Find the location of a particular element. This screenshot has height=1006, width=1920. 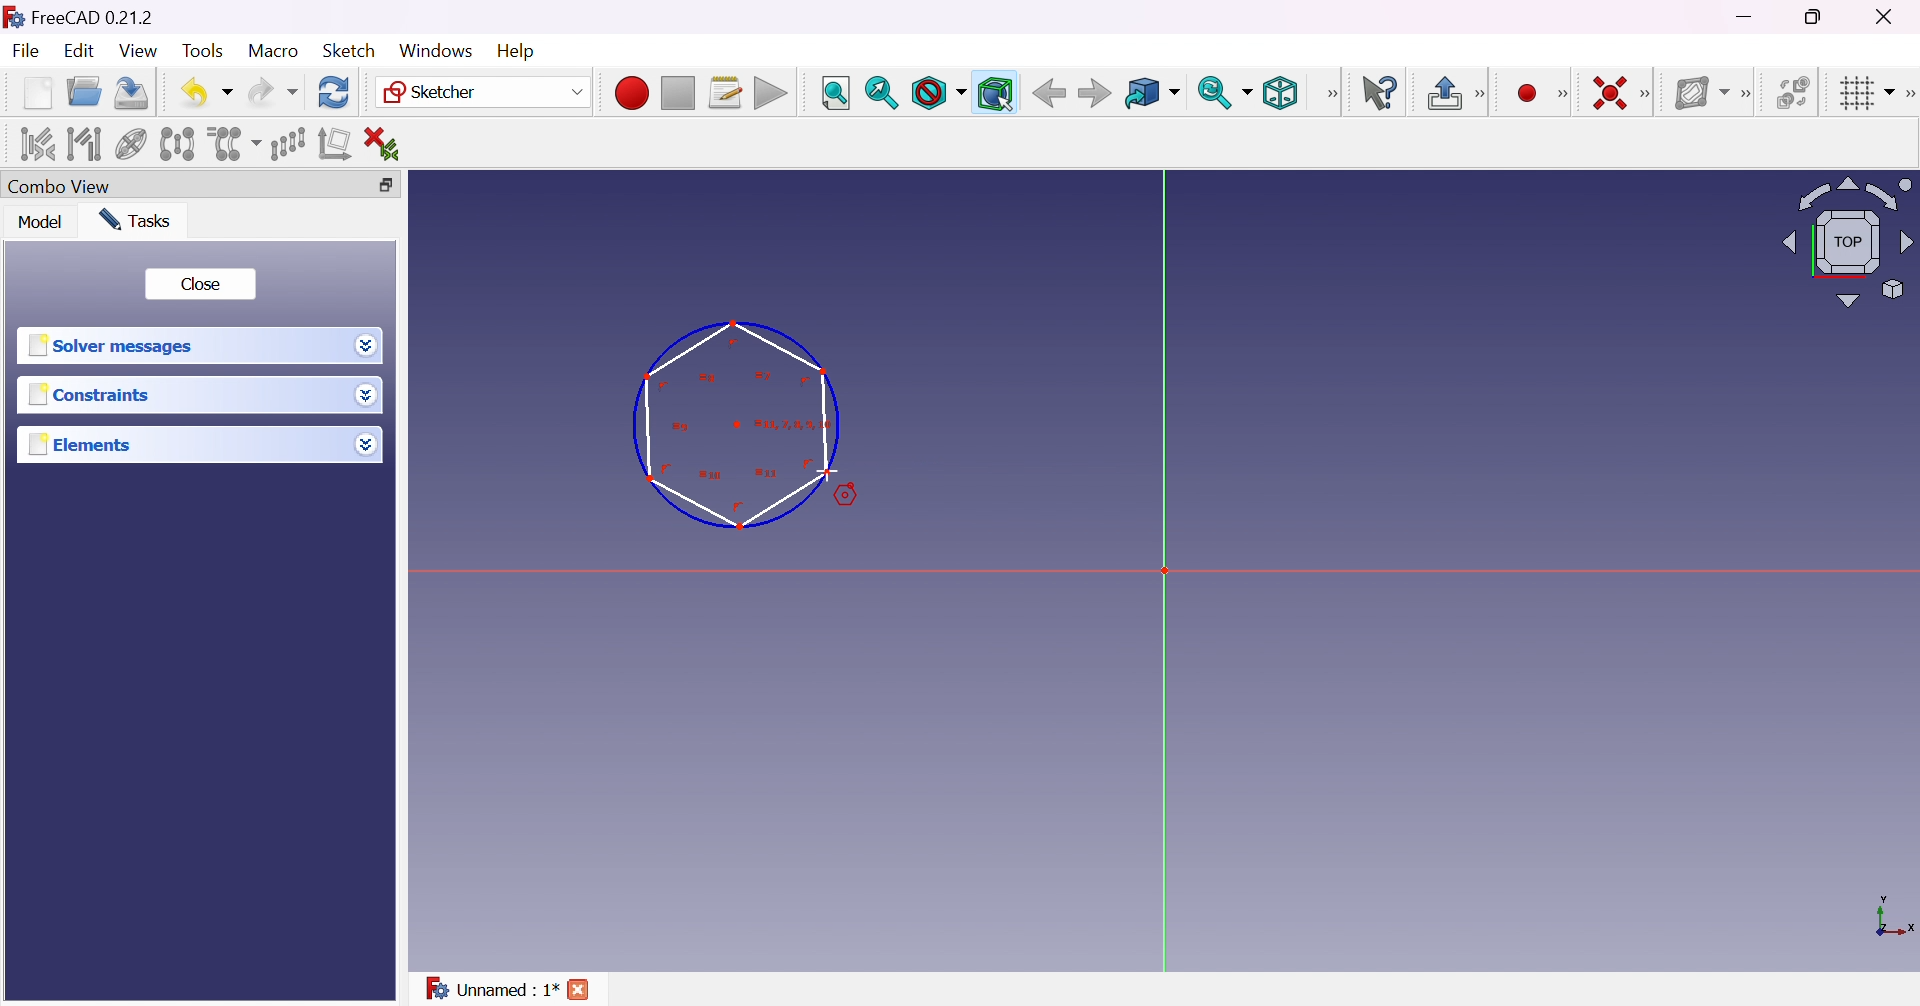

Leave sketch is located at coordinates (1443, 93).